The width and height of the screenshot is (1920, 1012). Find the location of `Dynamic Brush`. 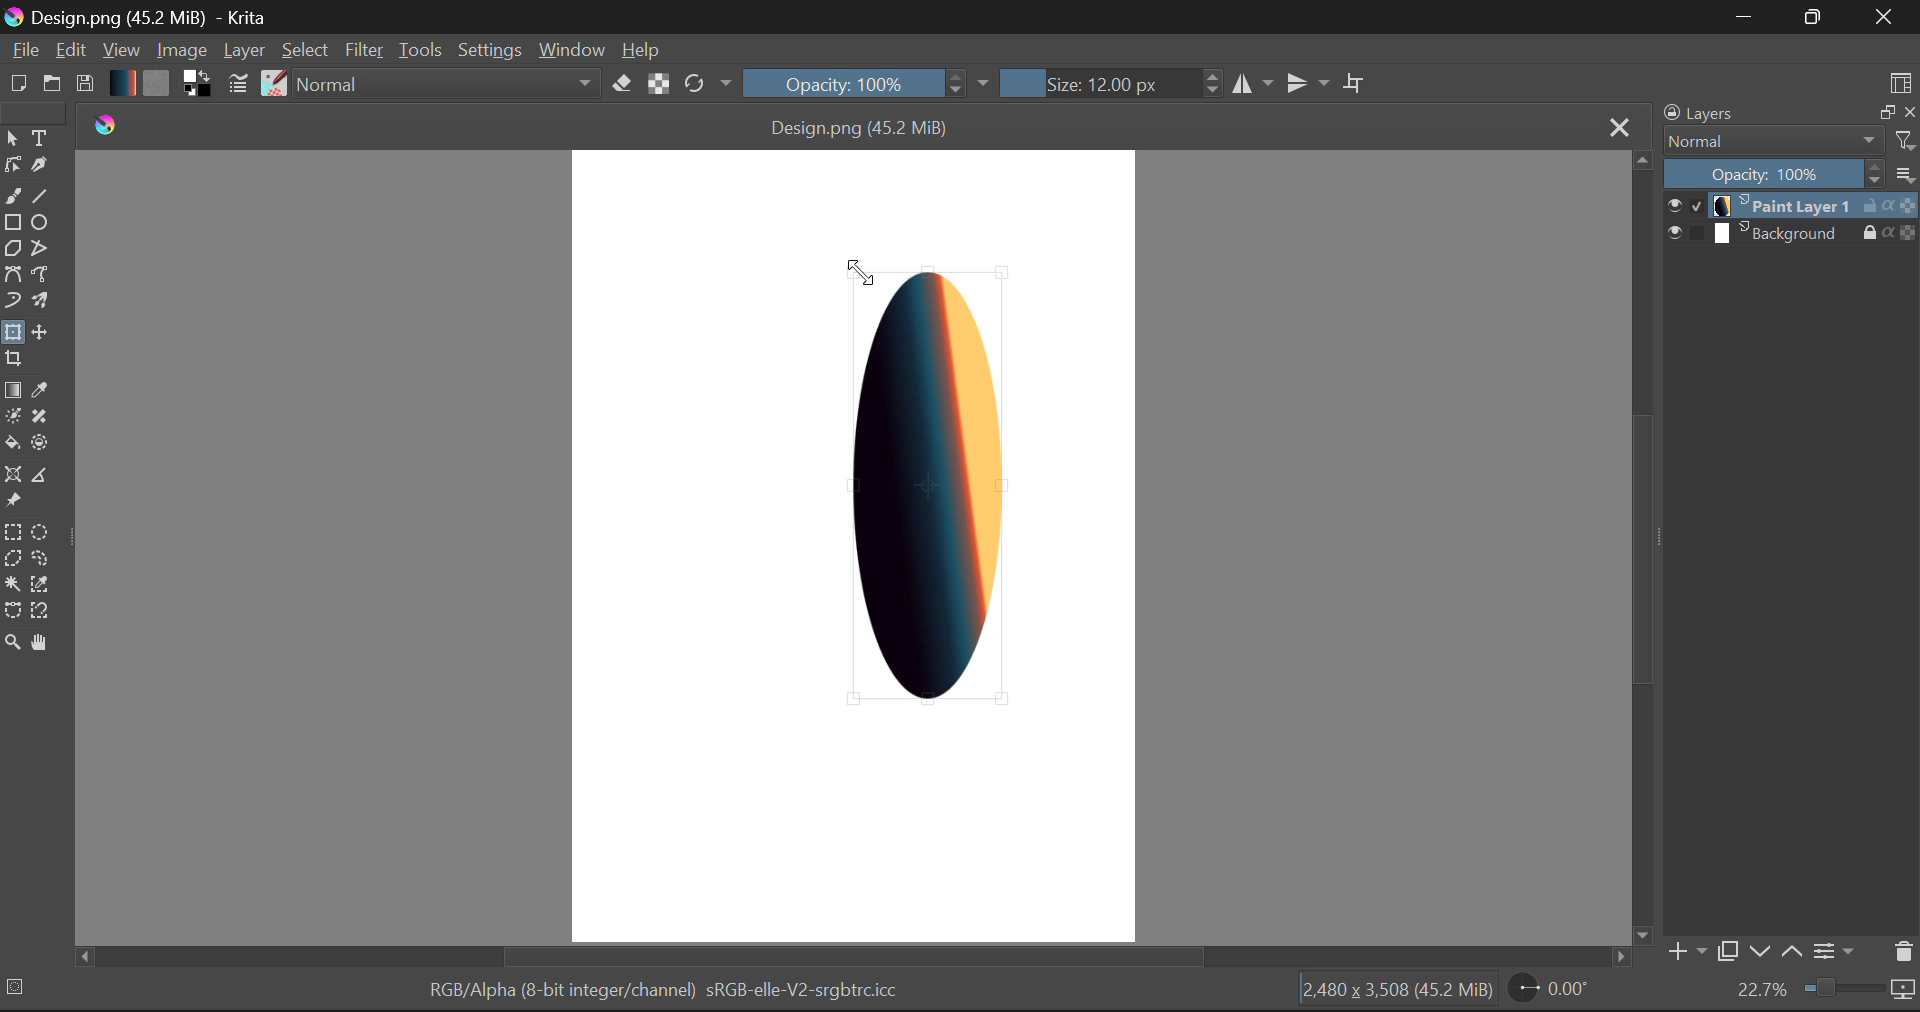

Dynamic Brush is located at coordinates (12, 302).